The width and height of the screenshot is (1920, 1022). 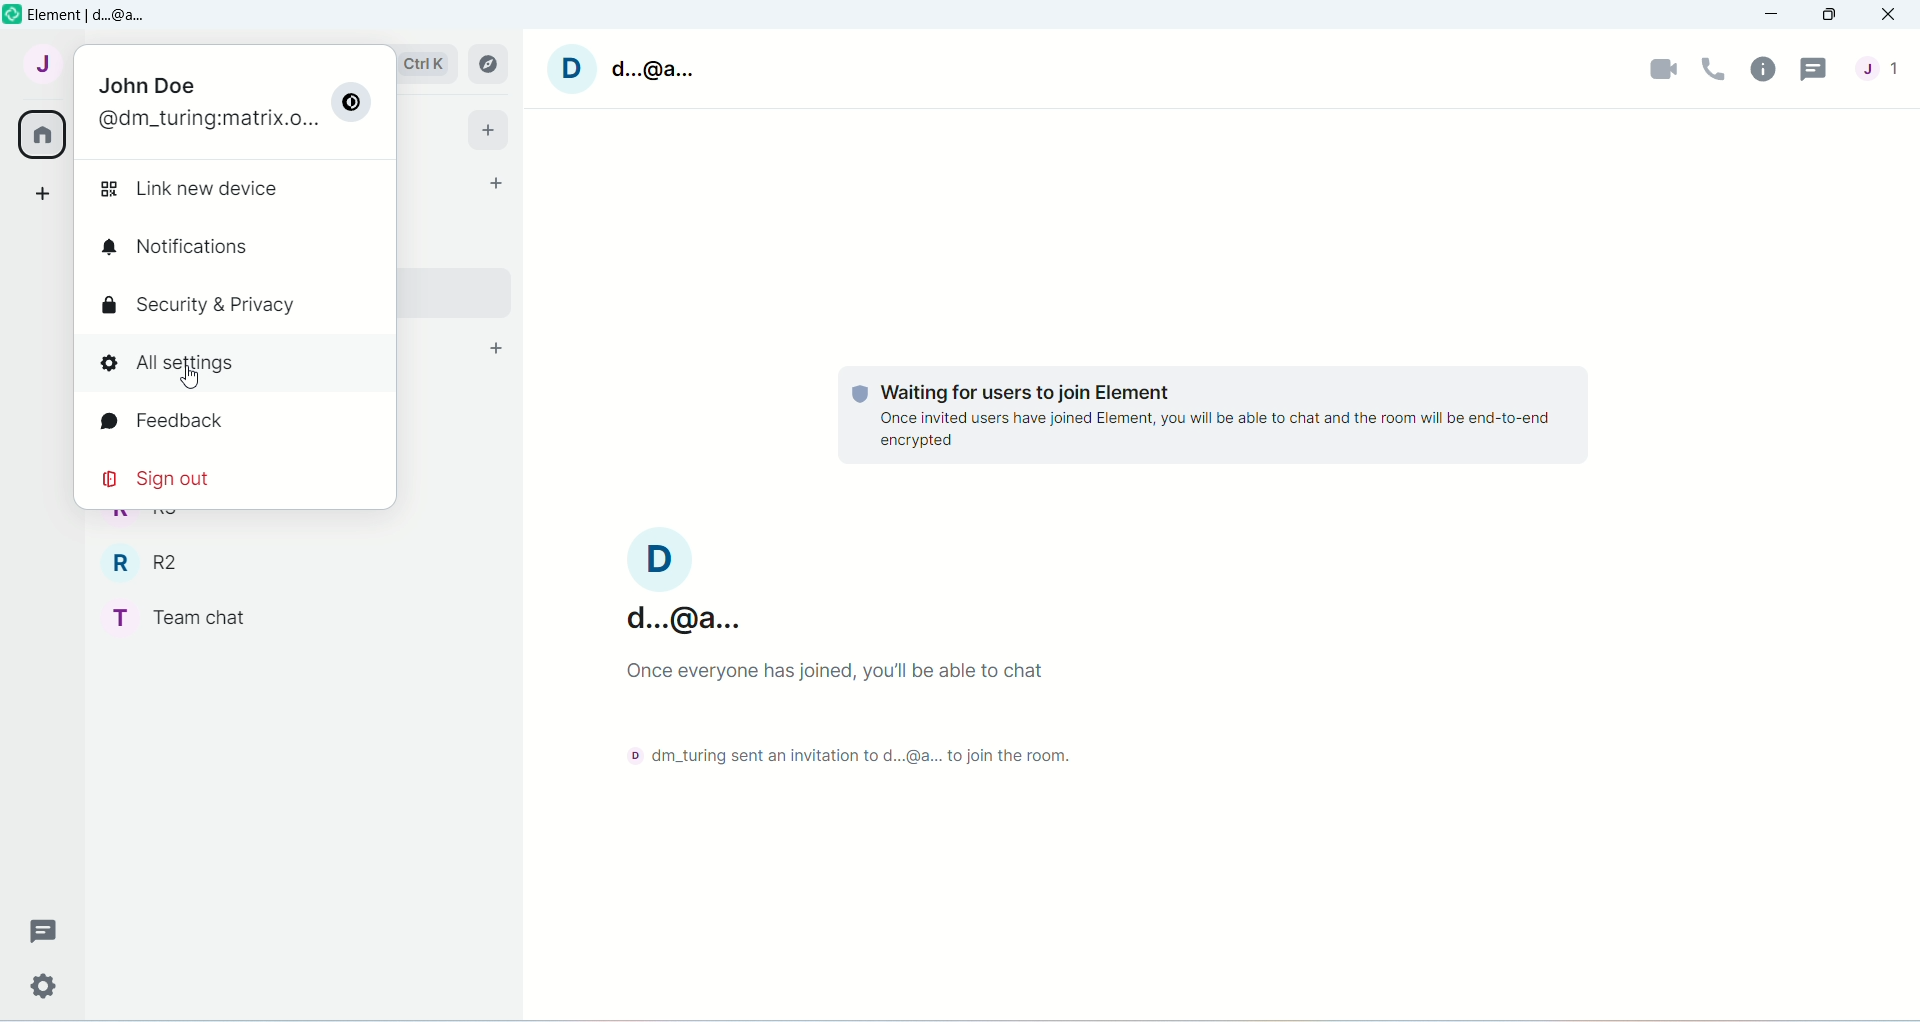 I want to click on Switch to dark mode, so click(x=353, y=104).